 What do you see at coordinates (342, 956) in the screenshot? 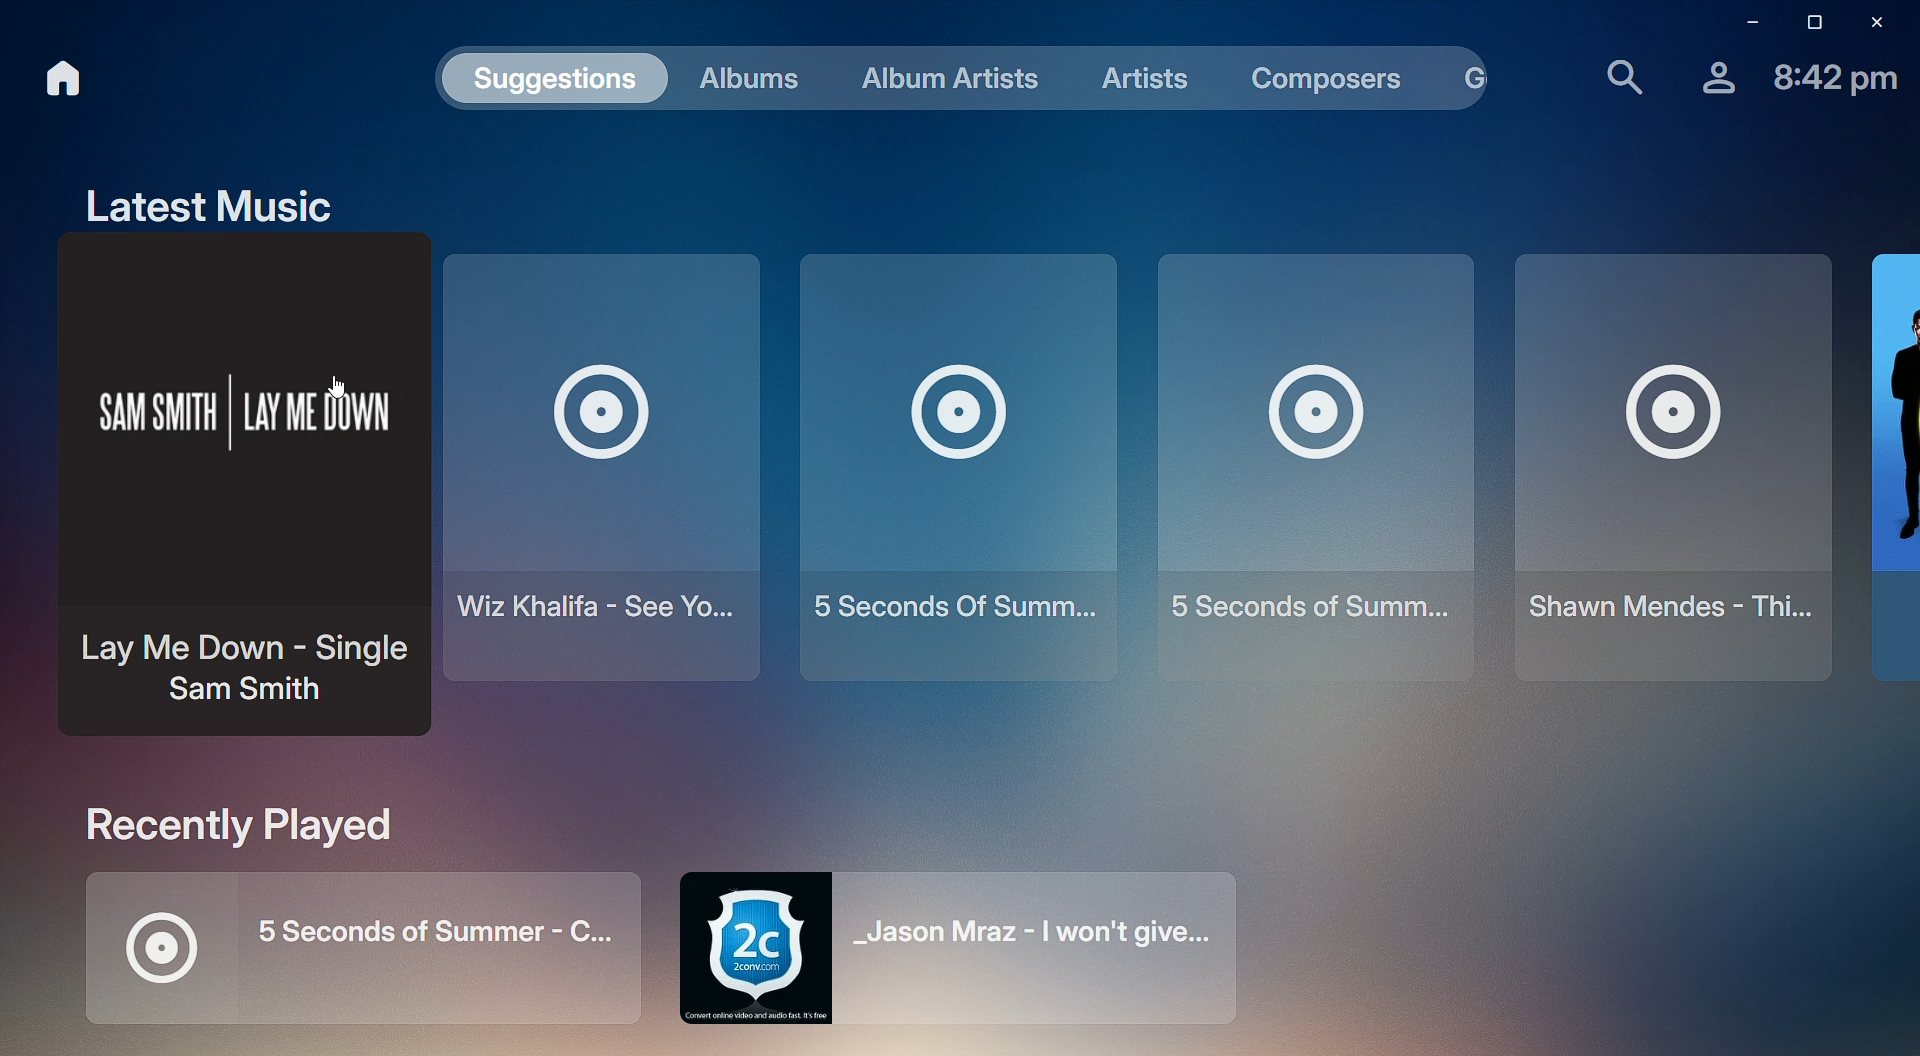
I see `5 seconds of summer` at bounding box center [342, 956].